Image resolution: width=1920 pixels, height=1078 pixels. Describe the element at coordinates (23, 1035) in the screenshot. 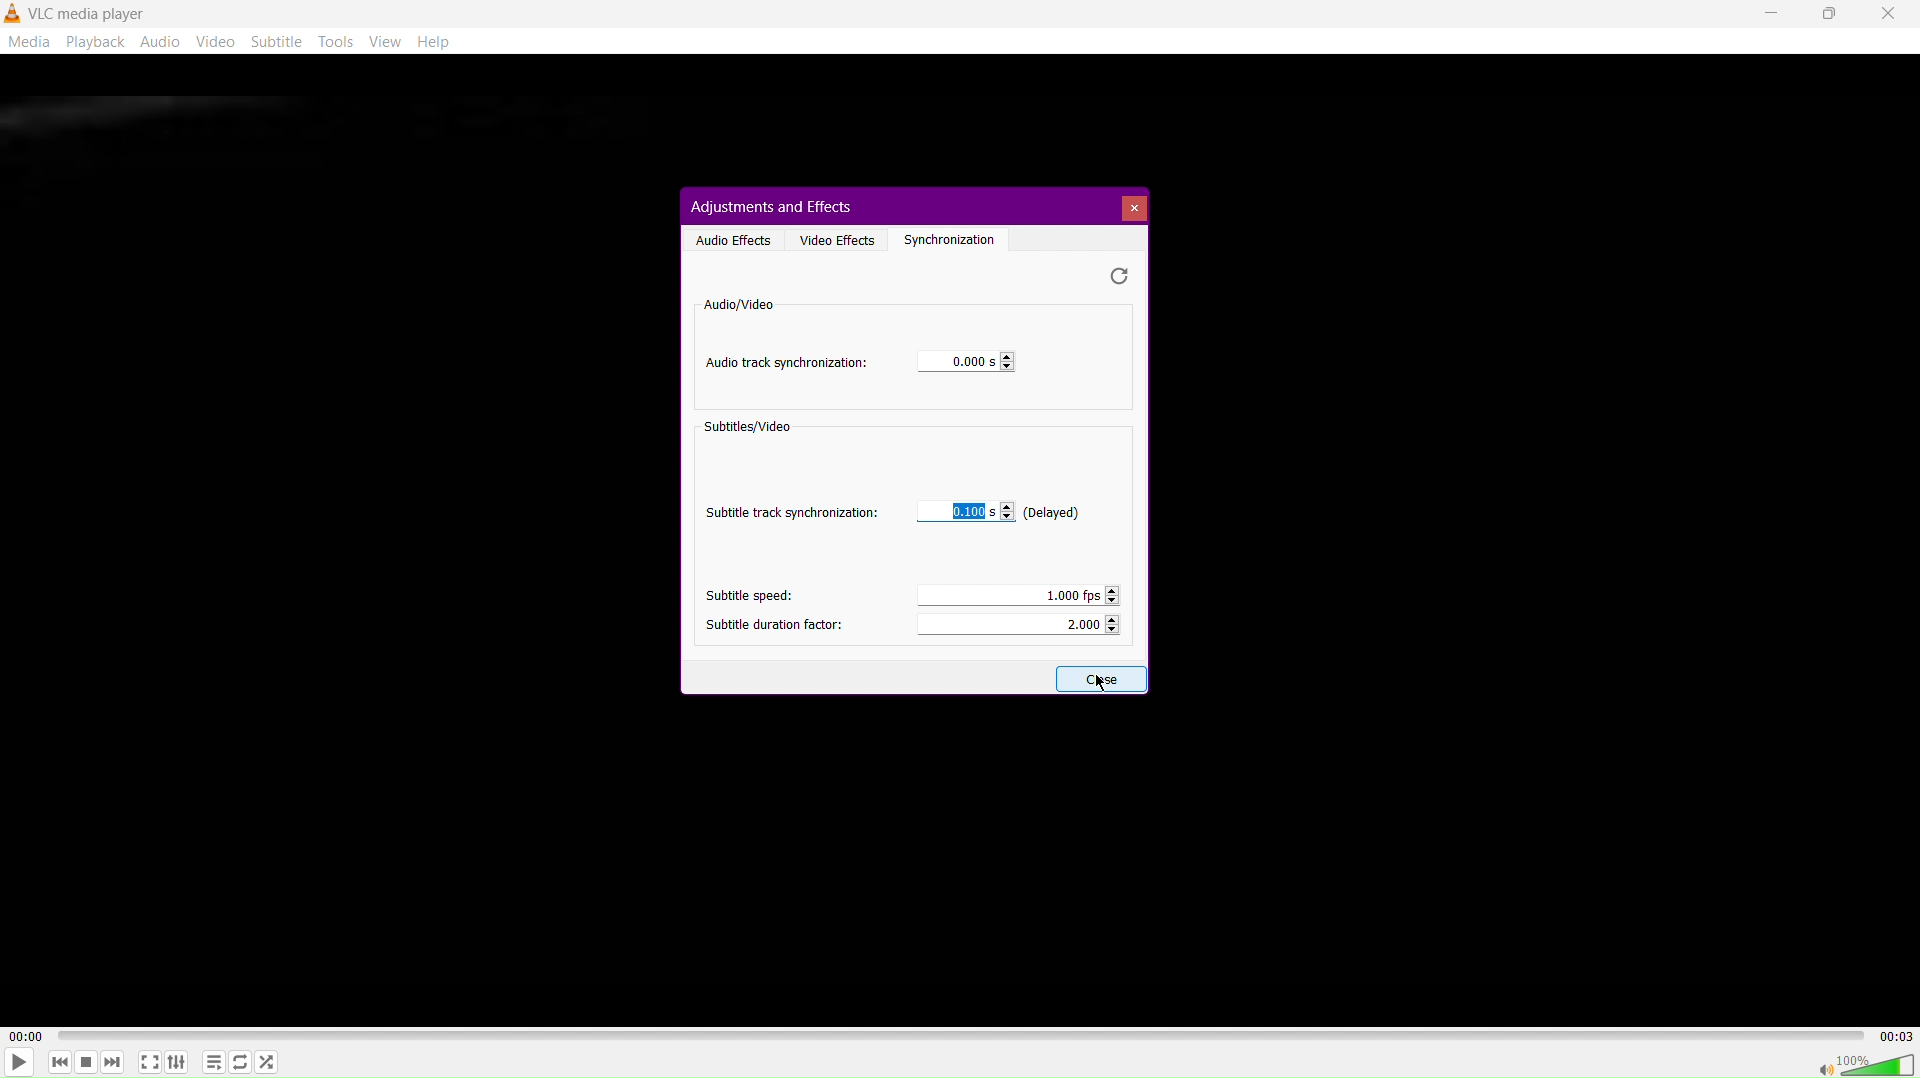

I see `Elapsed time` at that location.